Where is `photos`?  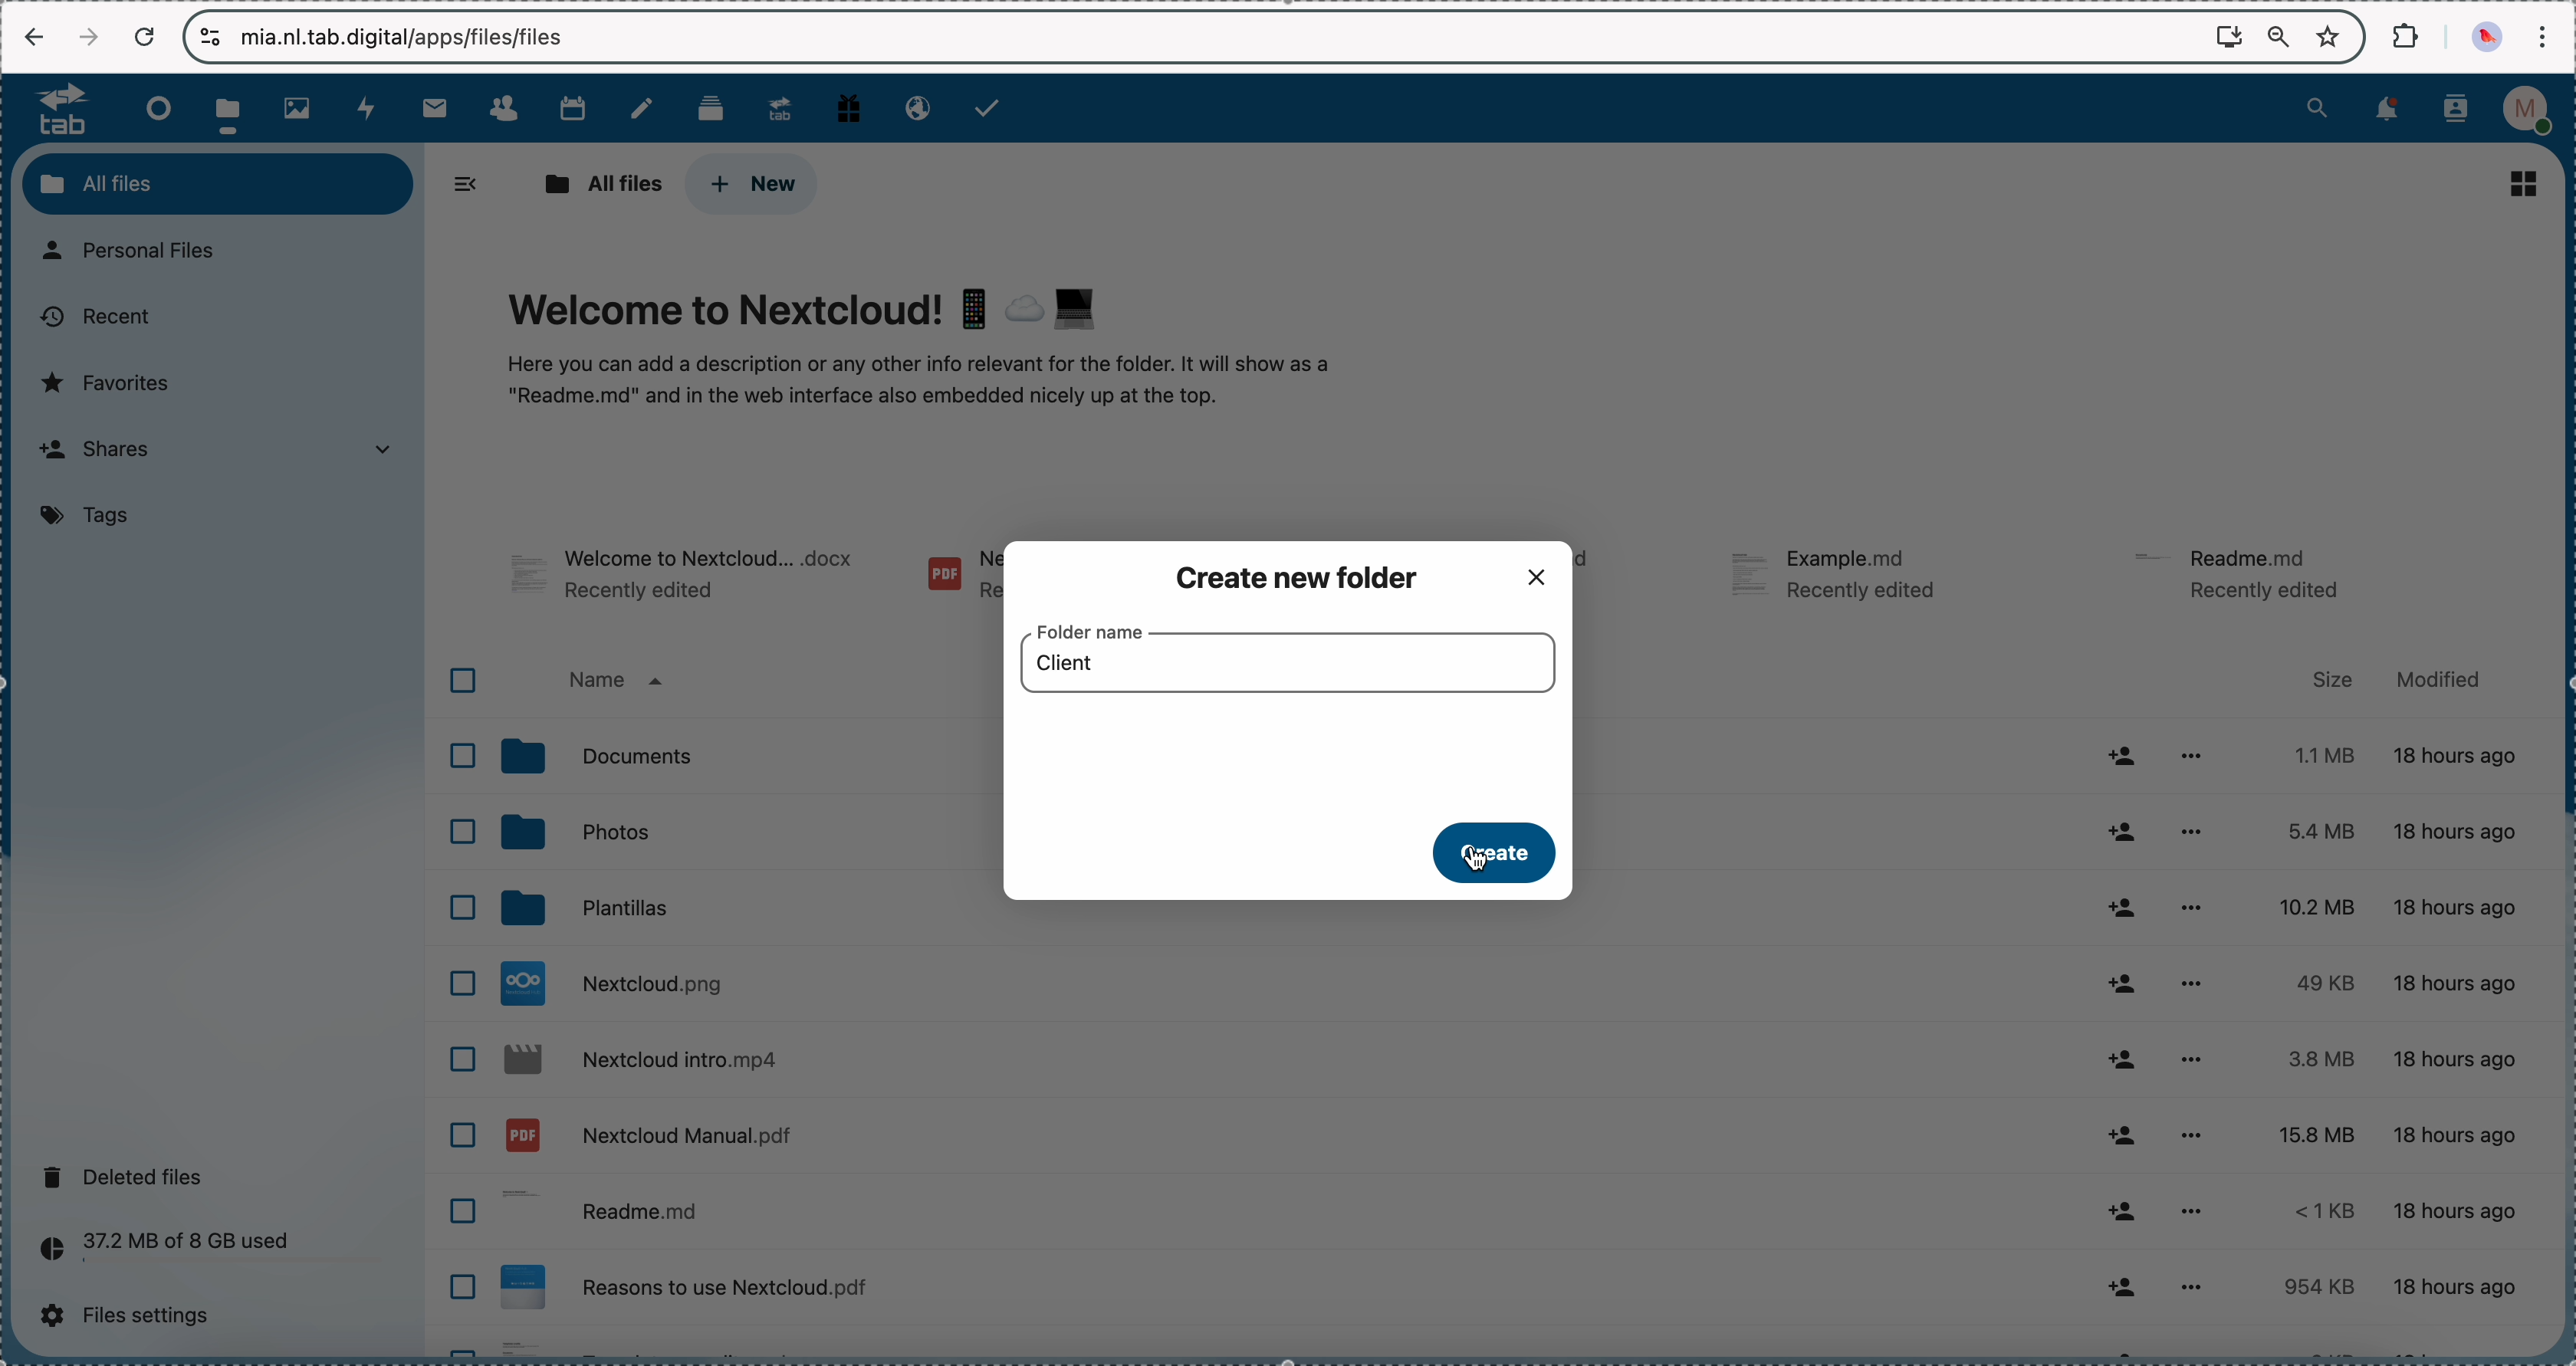 photos is located at coordinates (303, 109).